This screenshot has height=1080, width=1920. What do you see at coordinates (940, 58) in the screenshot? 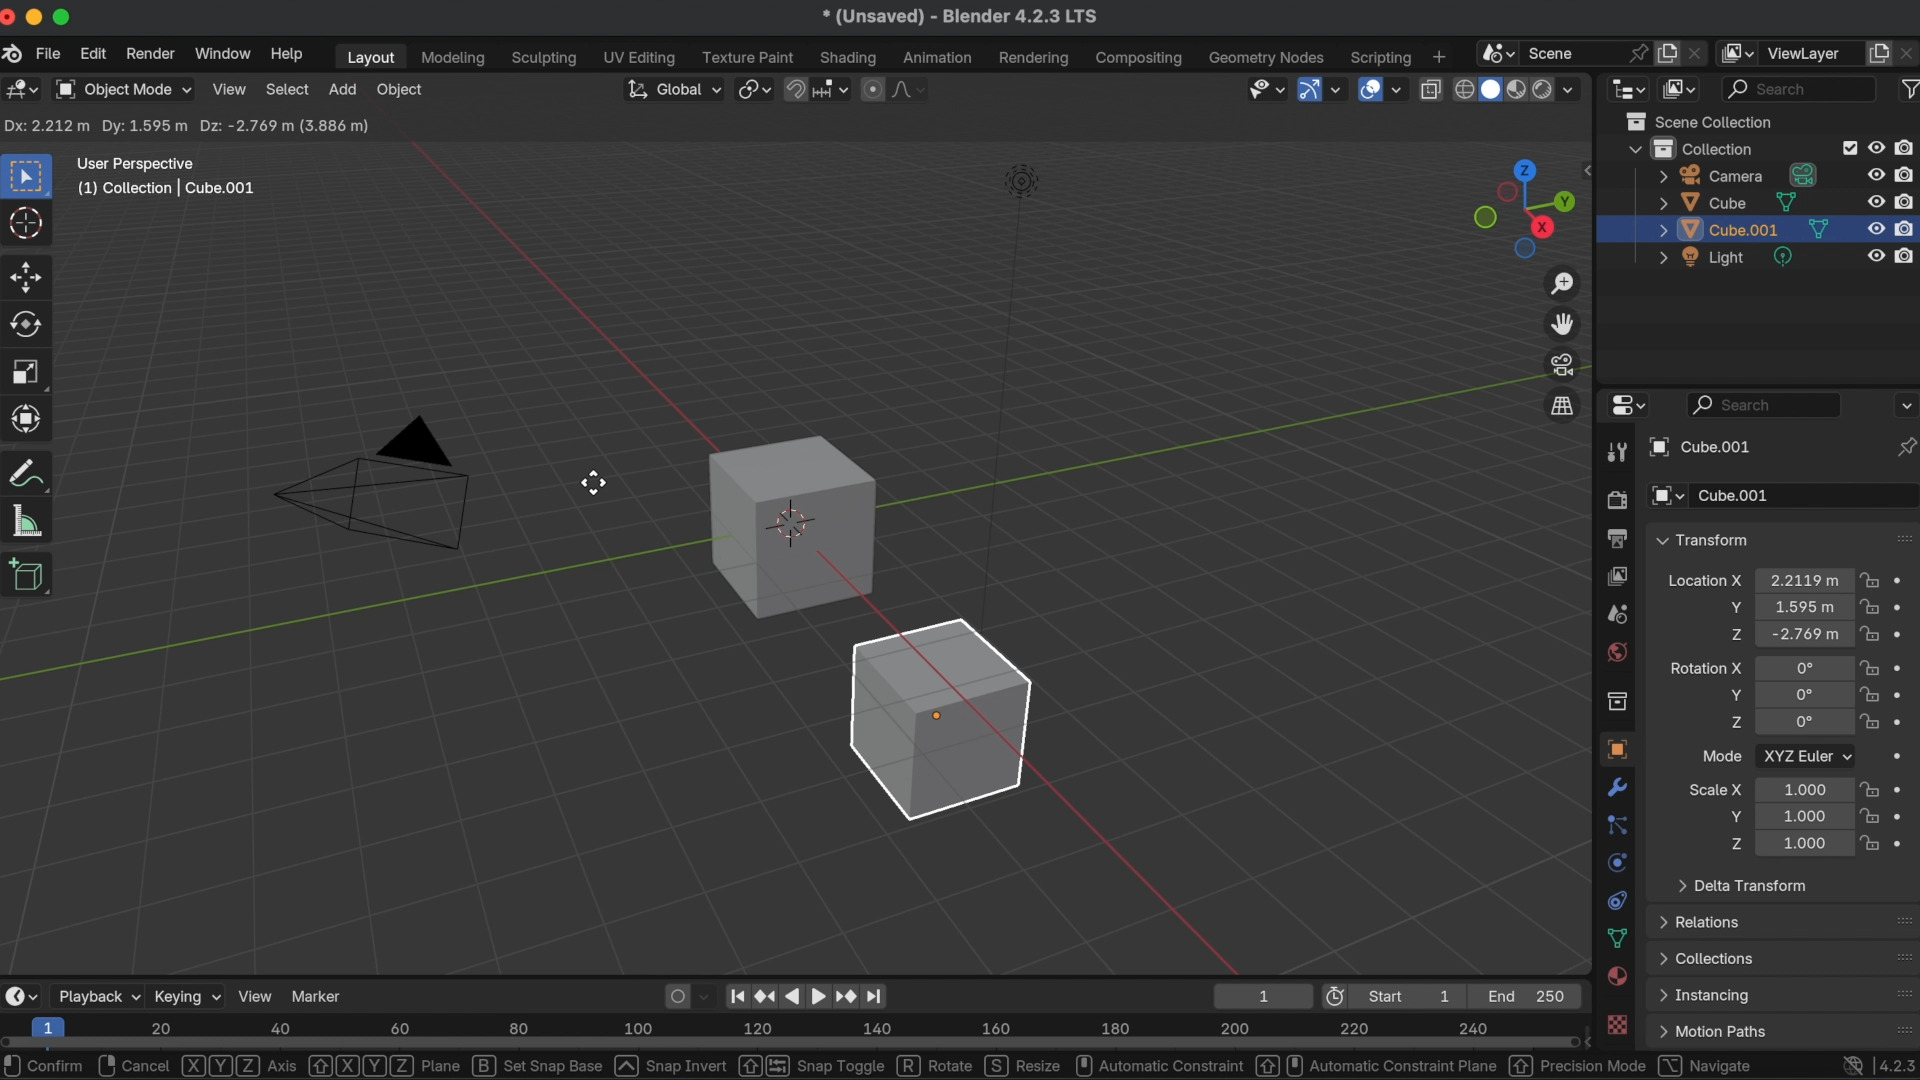
I see `animation` at bounding box center [940, 58].